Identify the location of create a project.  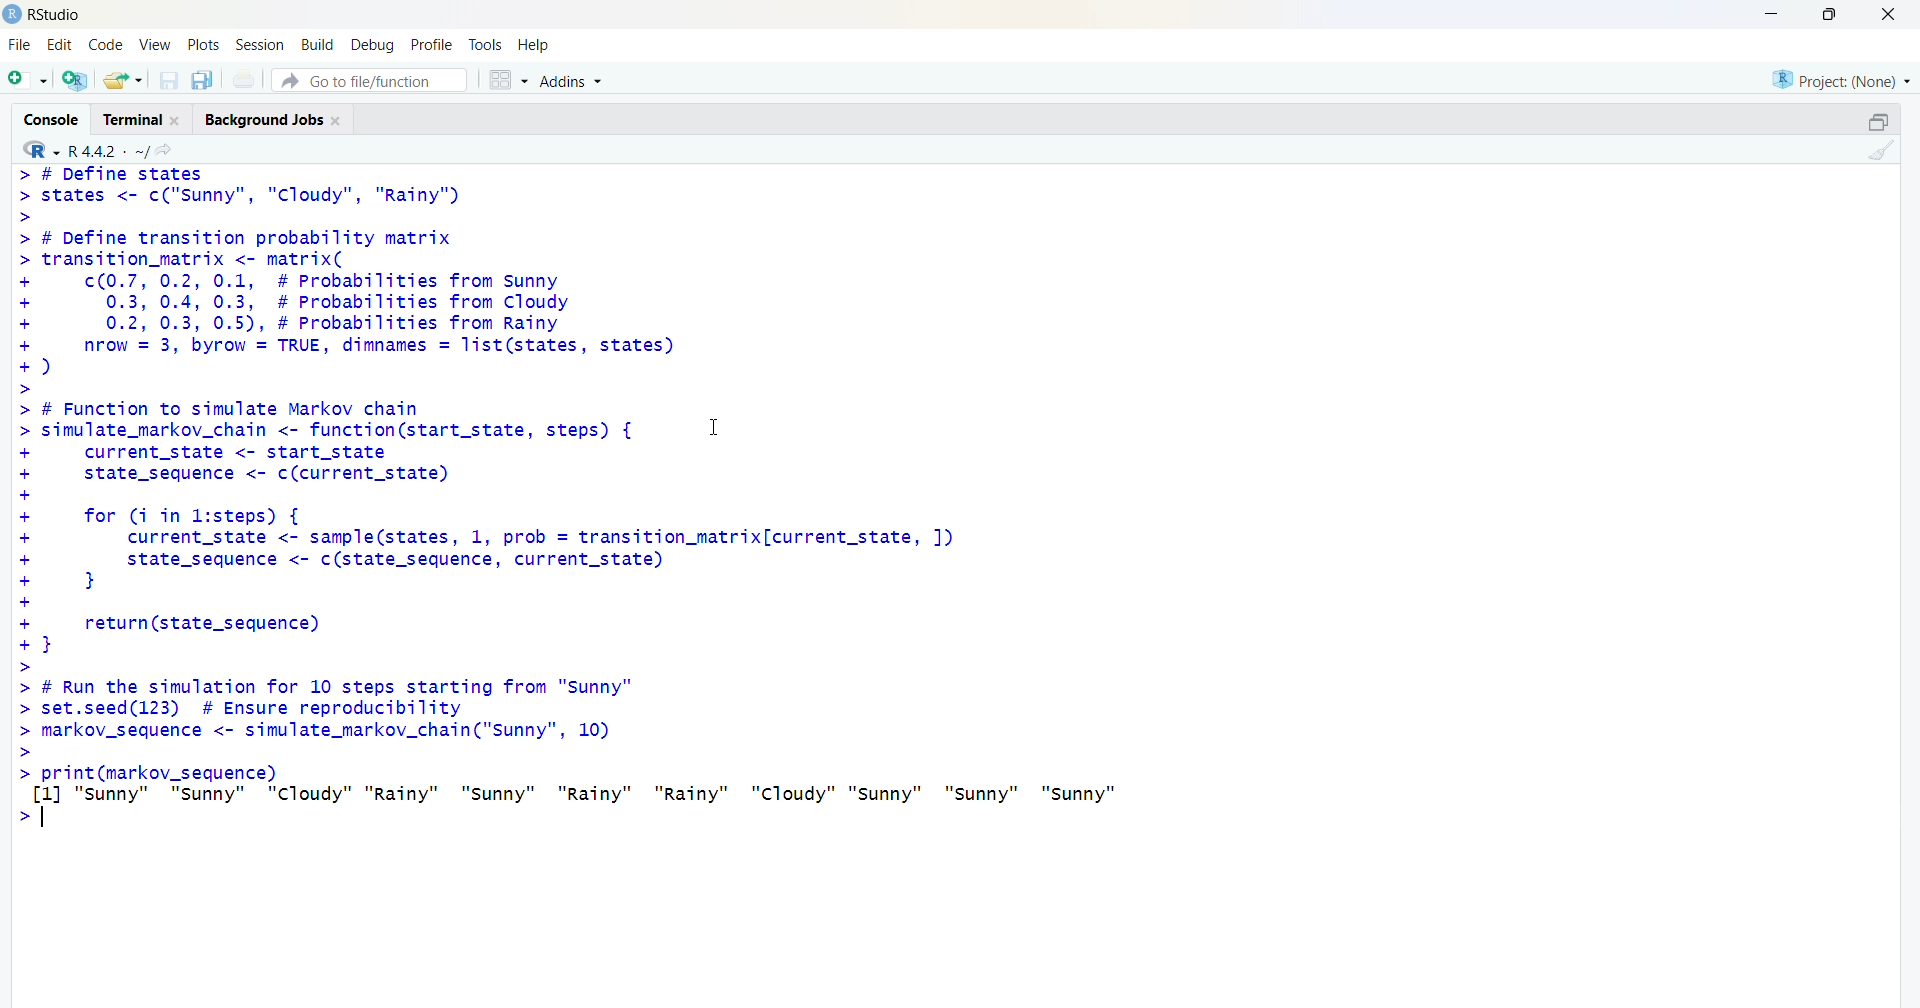
(73, 81).